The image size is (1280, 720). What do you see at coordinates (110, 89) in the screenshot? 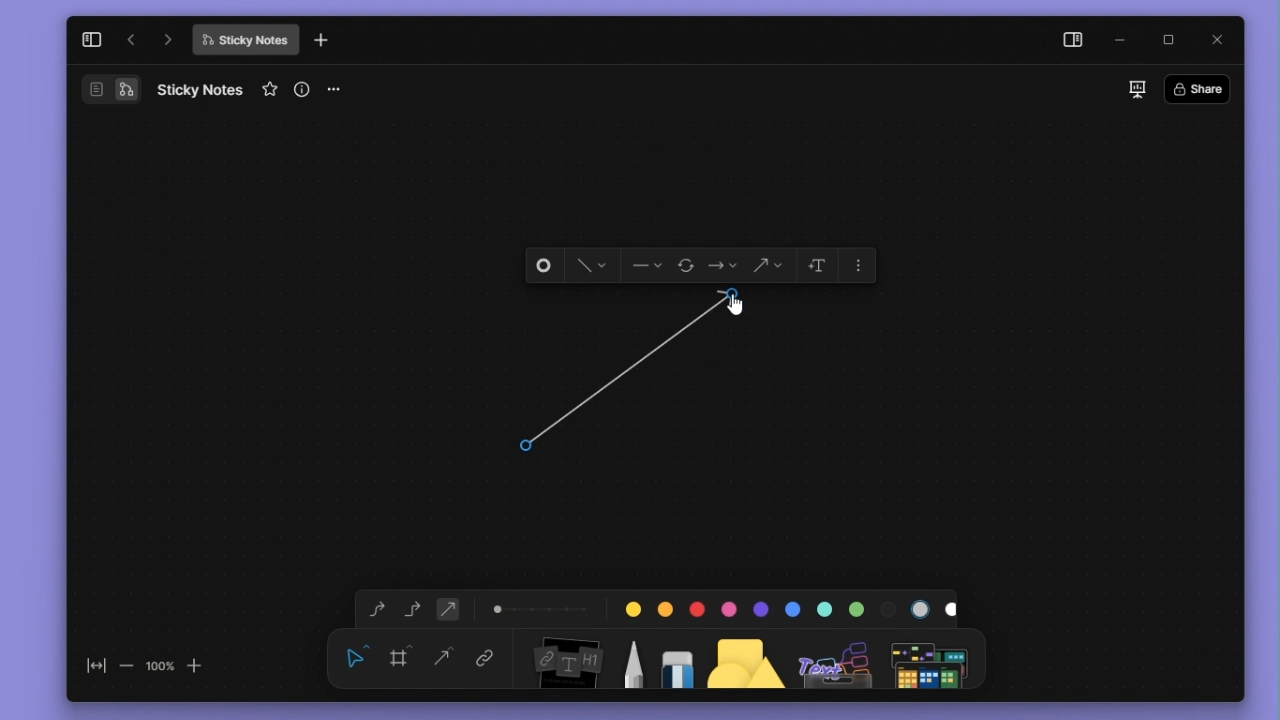
I see `switch` at bounding box center [110, 89].